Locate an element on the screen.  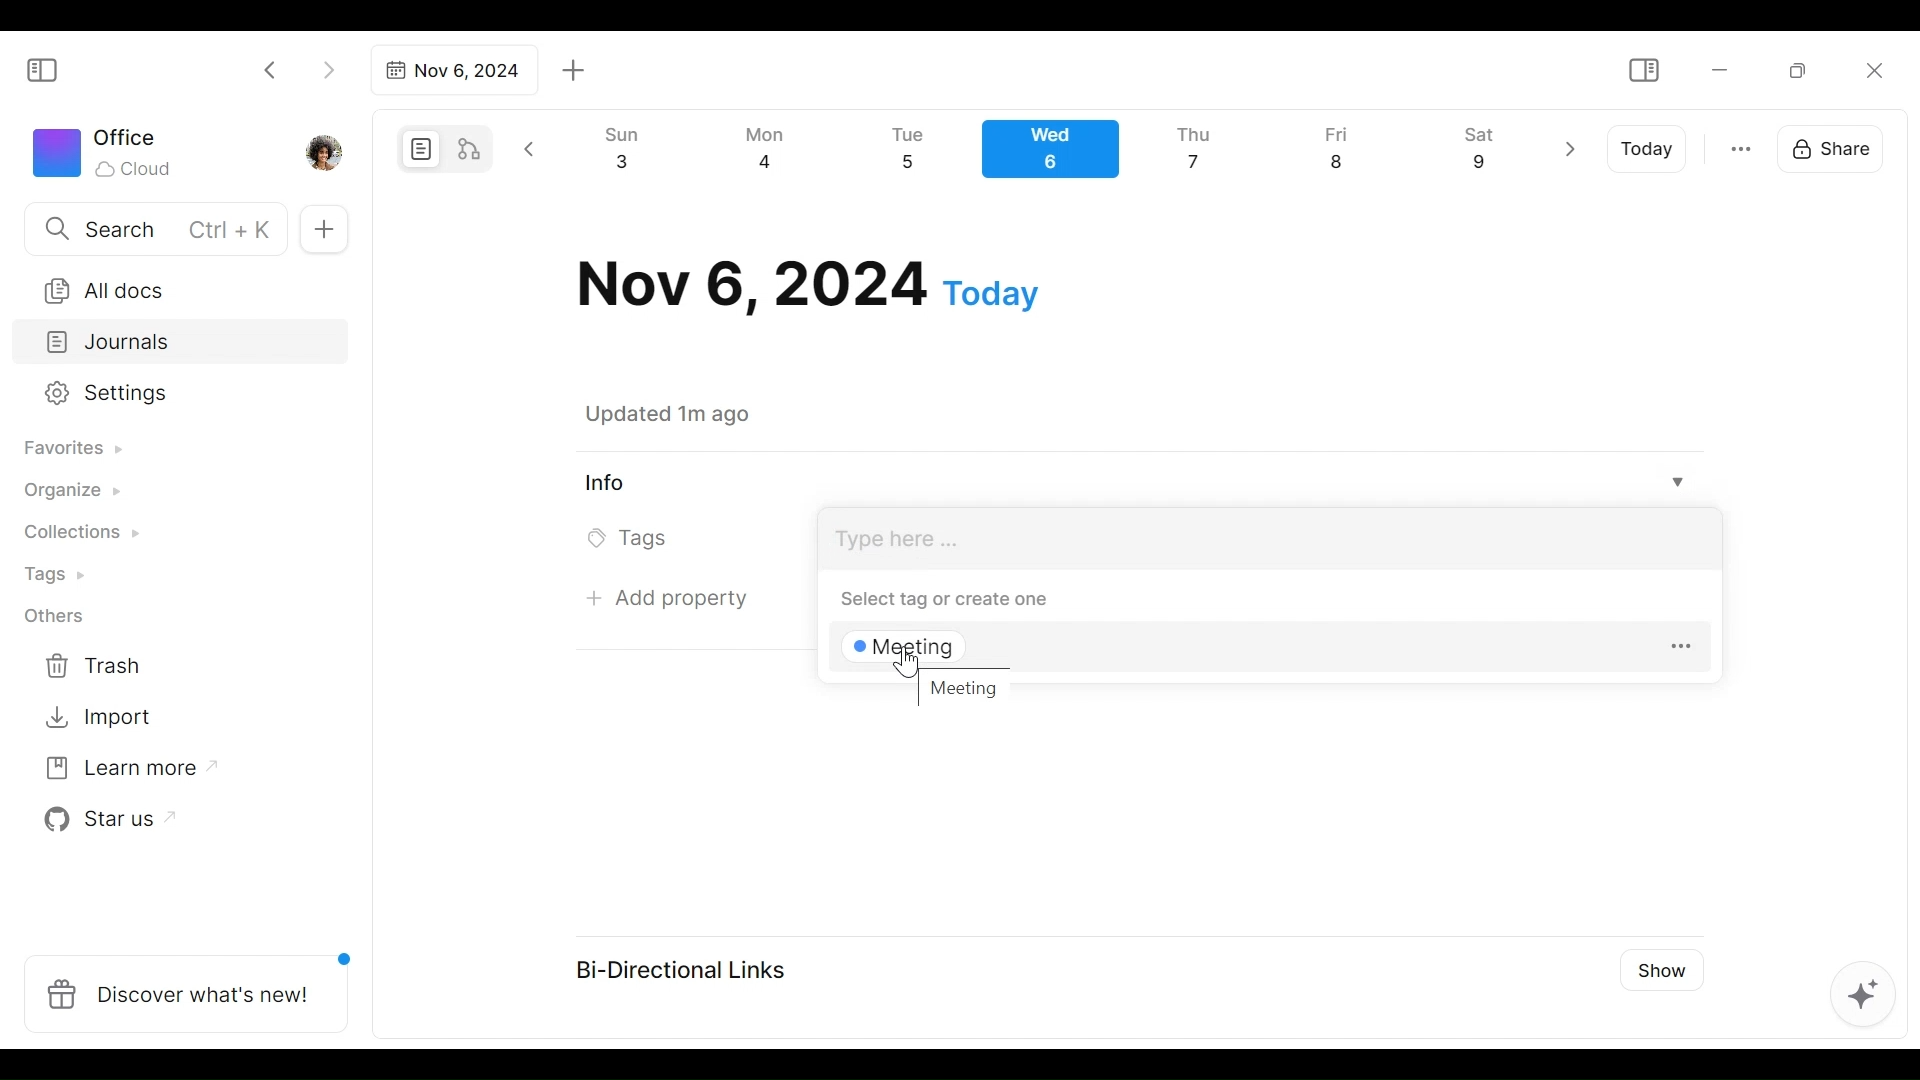
Workspace icon is located at coordinates (106, 150).